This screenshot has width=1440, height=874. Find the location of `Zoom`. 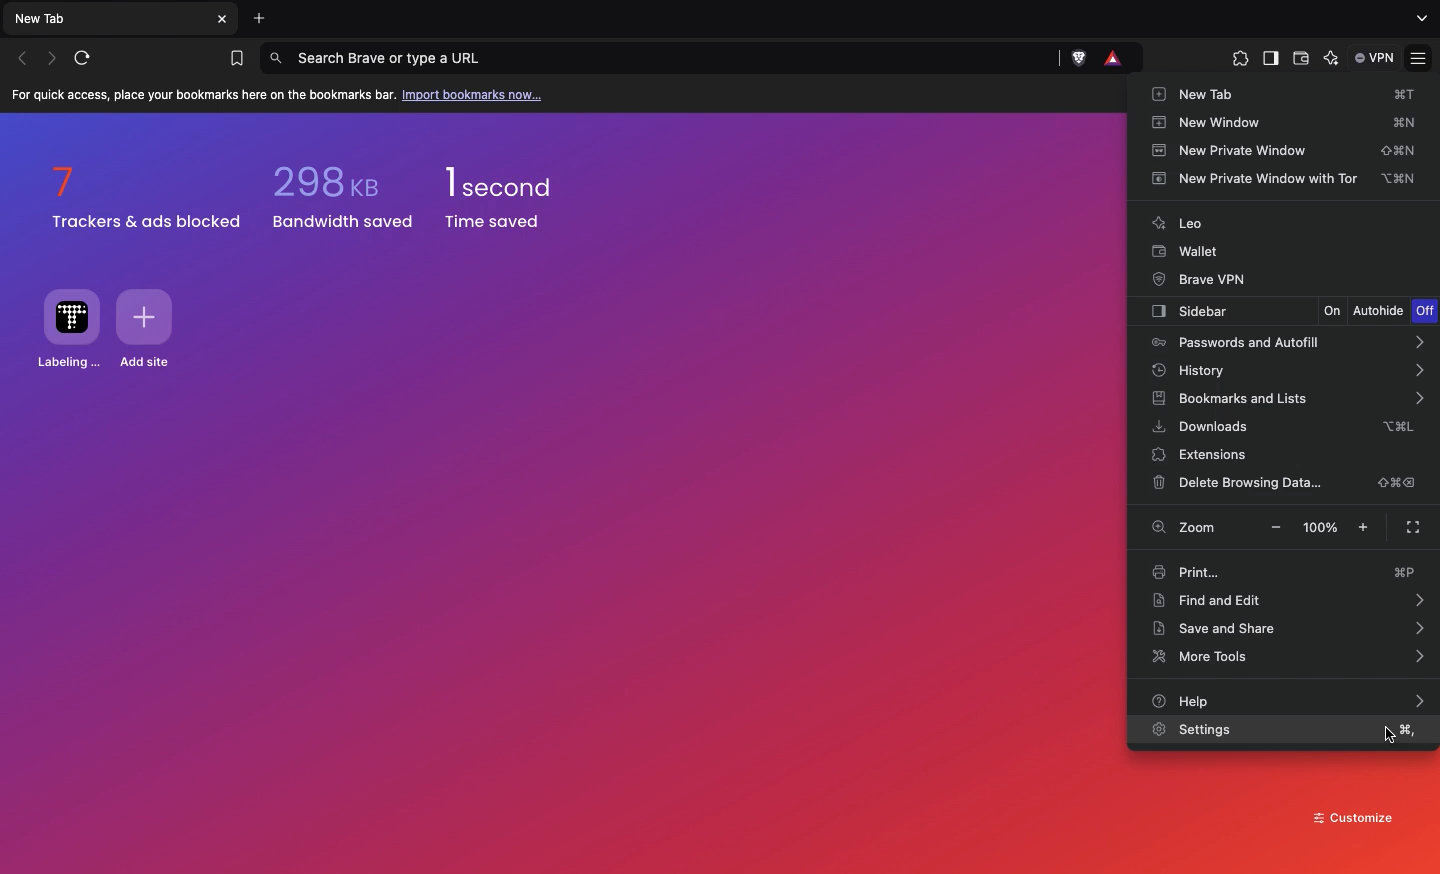

Zoom is located at coordinates (1203, 527).